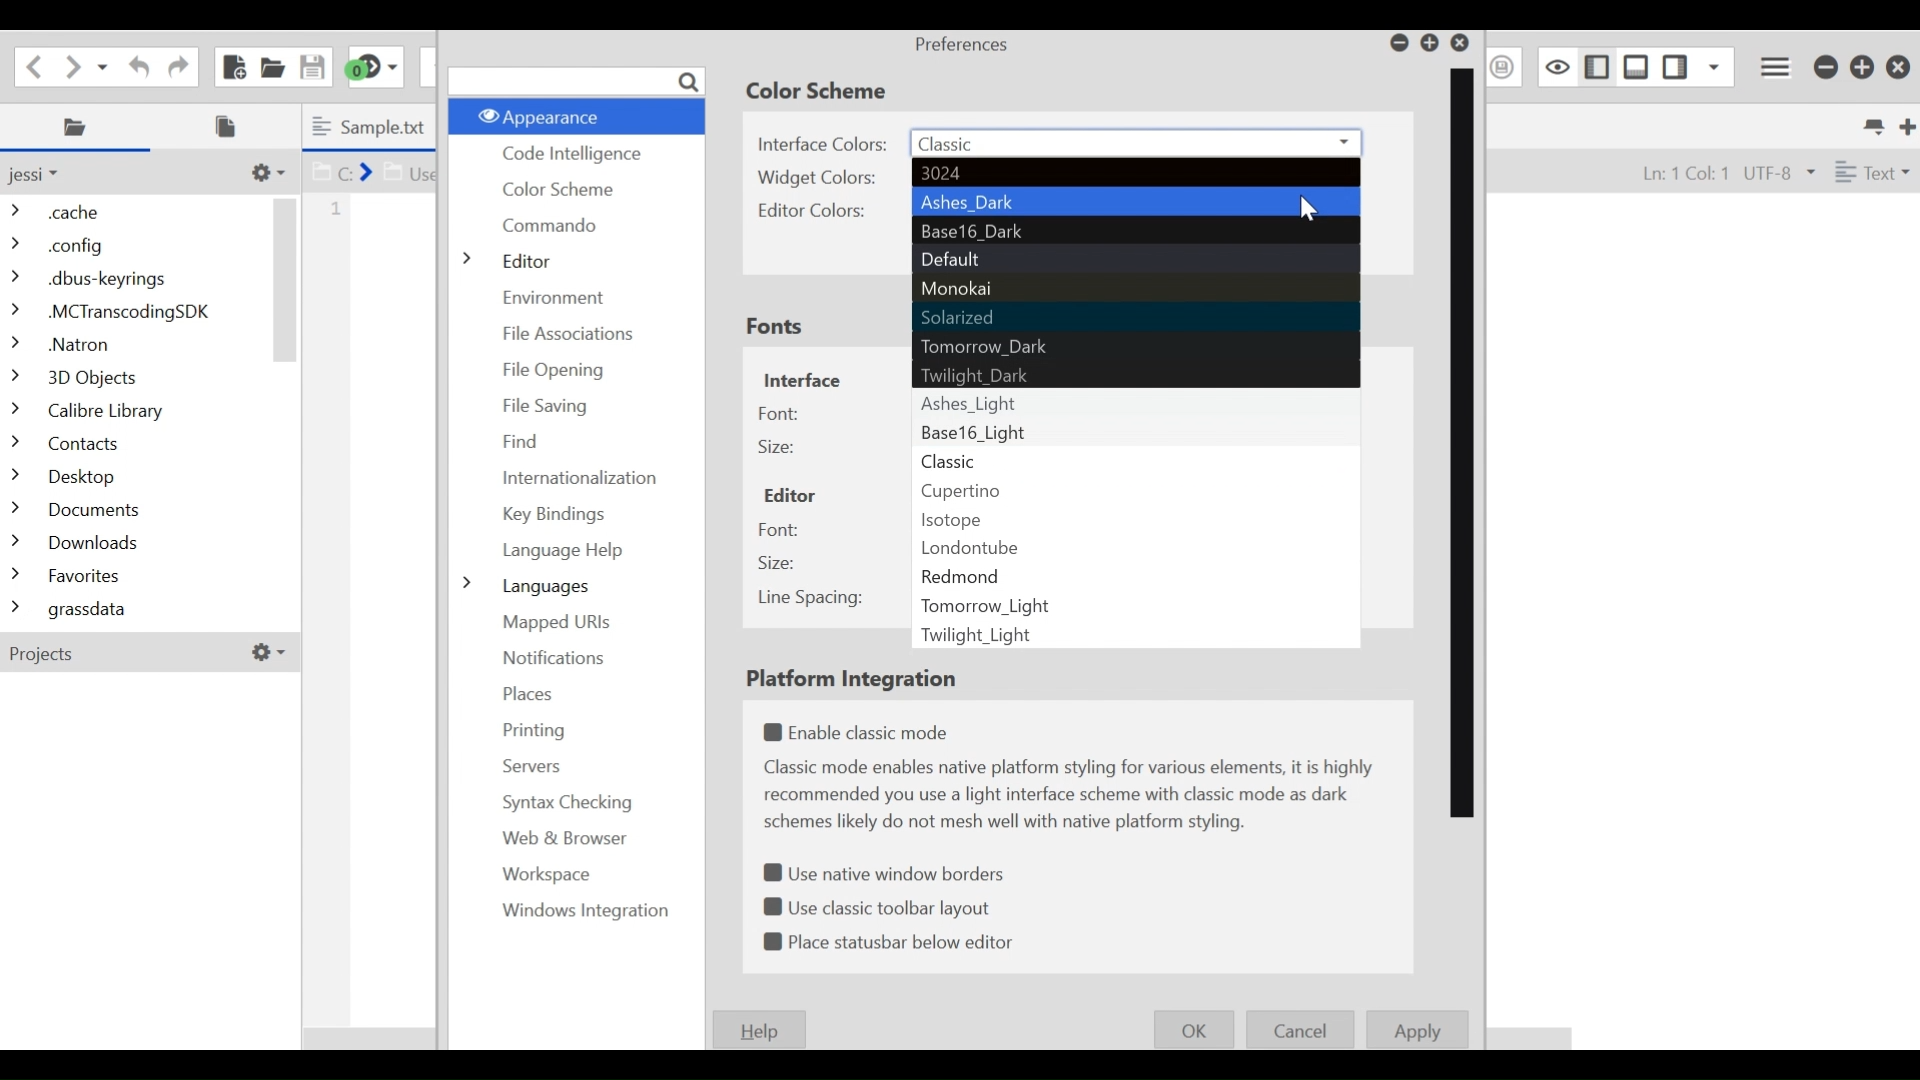  Describe the element at coordinates (1136, 545) in the screenshot. I see `londontube` at that location.